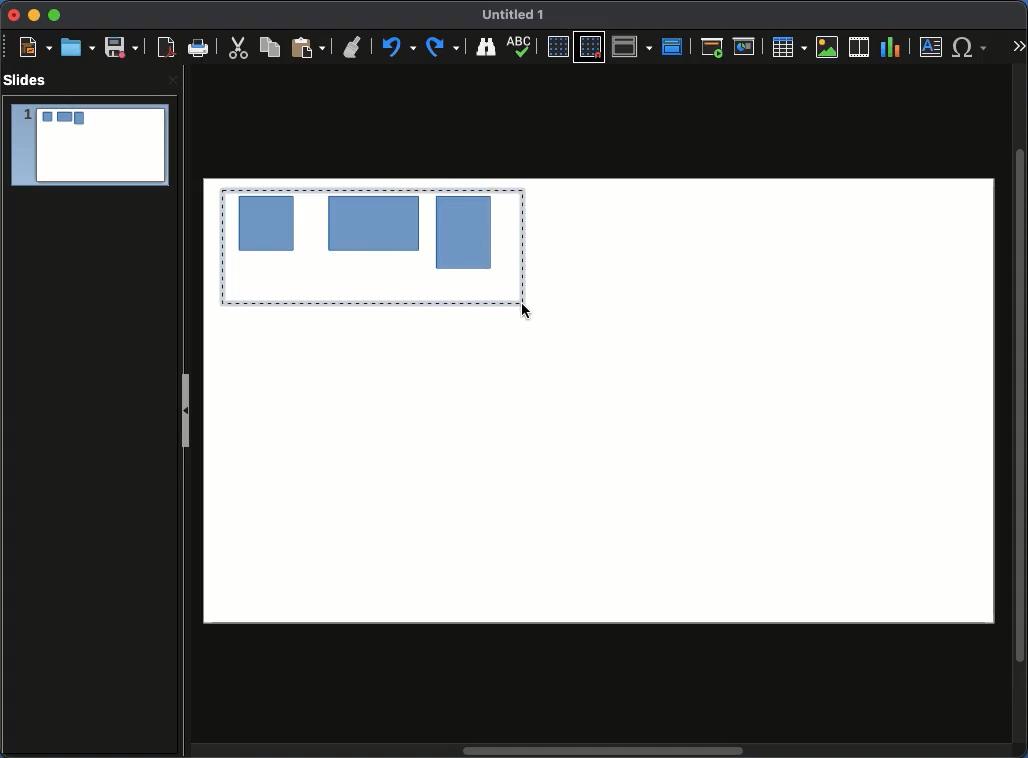  I want to click on Close, so click(171, 82).